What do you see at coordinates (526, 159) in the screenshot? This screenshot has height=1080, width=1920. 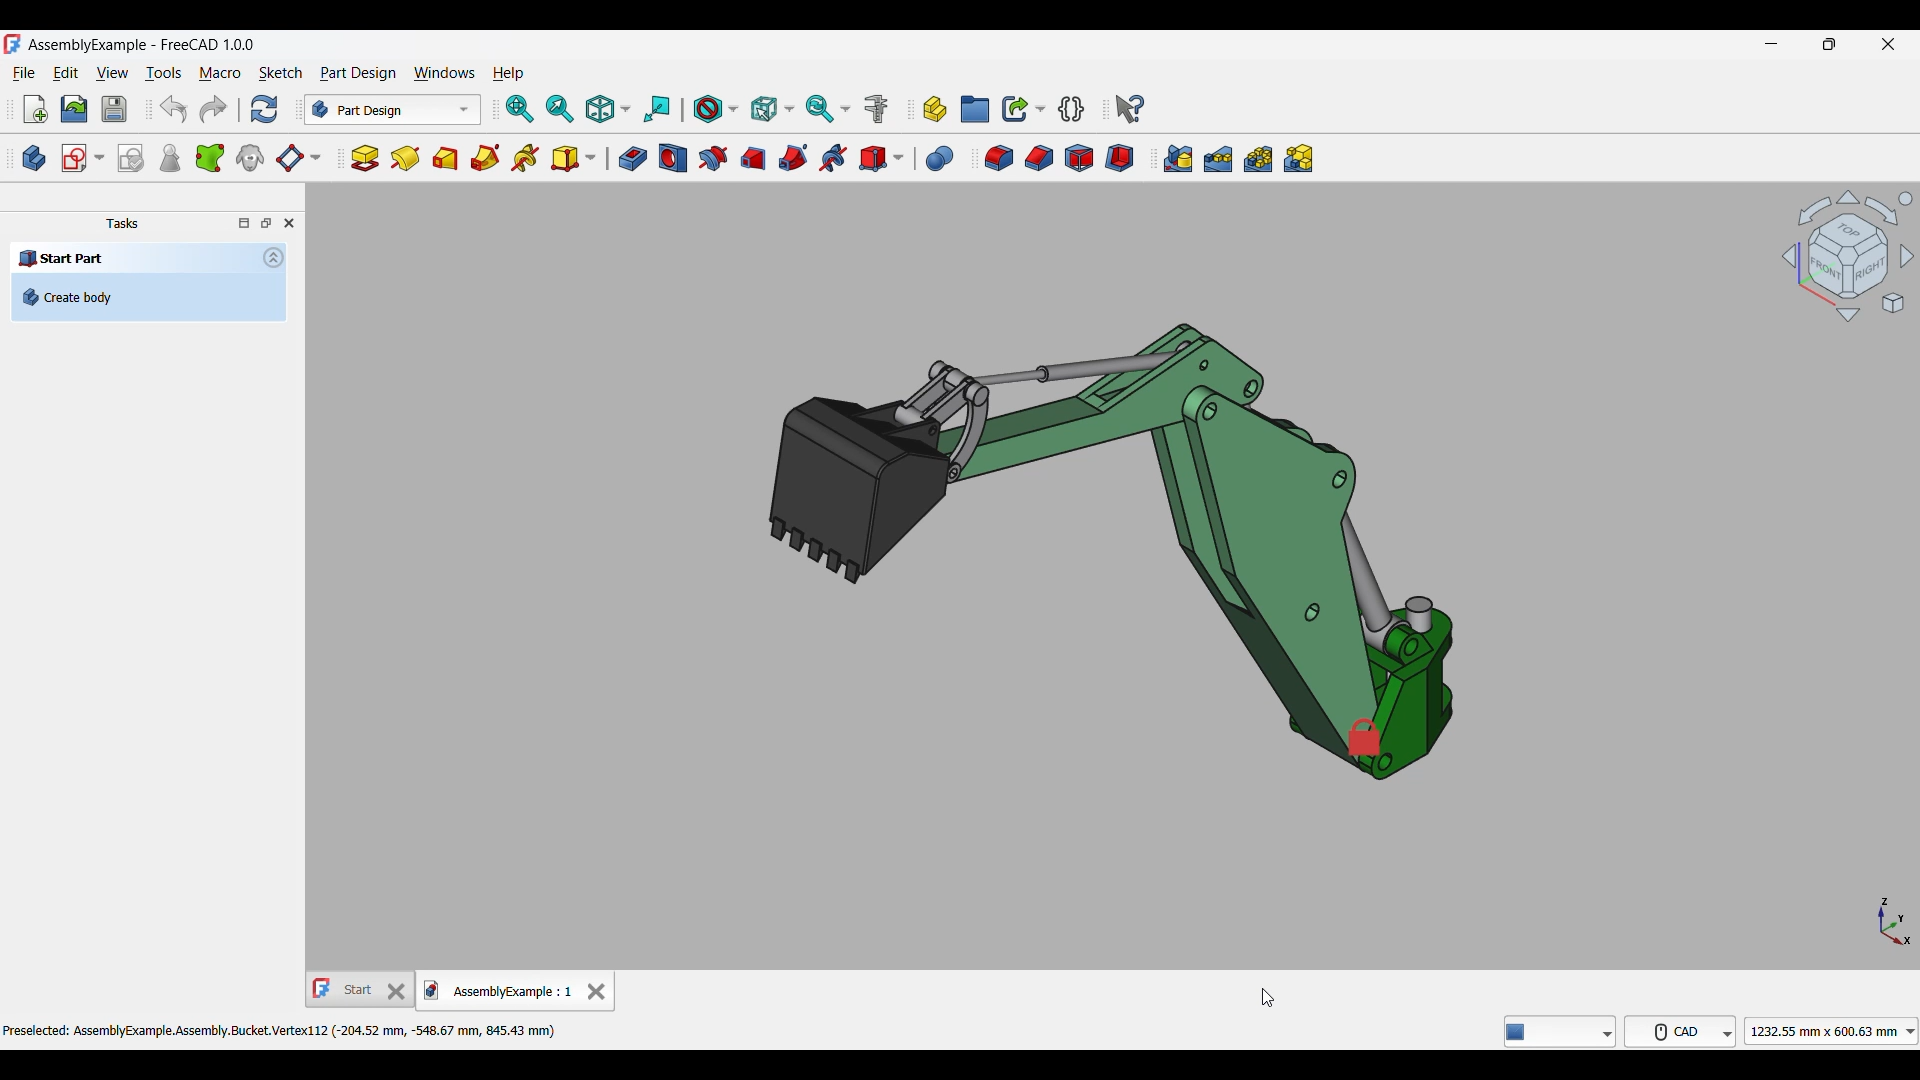 I see `Additive helix` at bounding box center [526, 159].